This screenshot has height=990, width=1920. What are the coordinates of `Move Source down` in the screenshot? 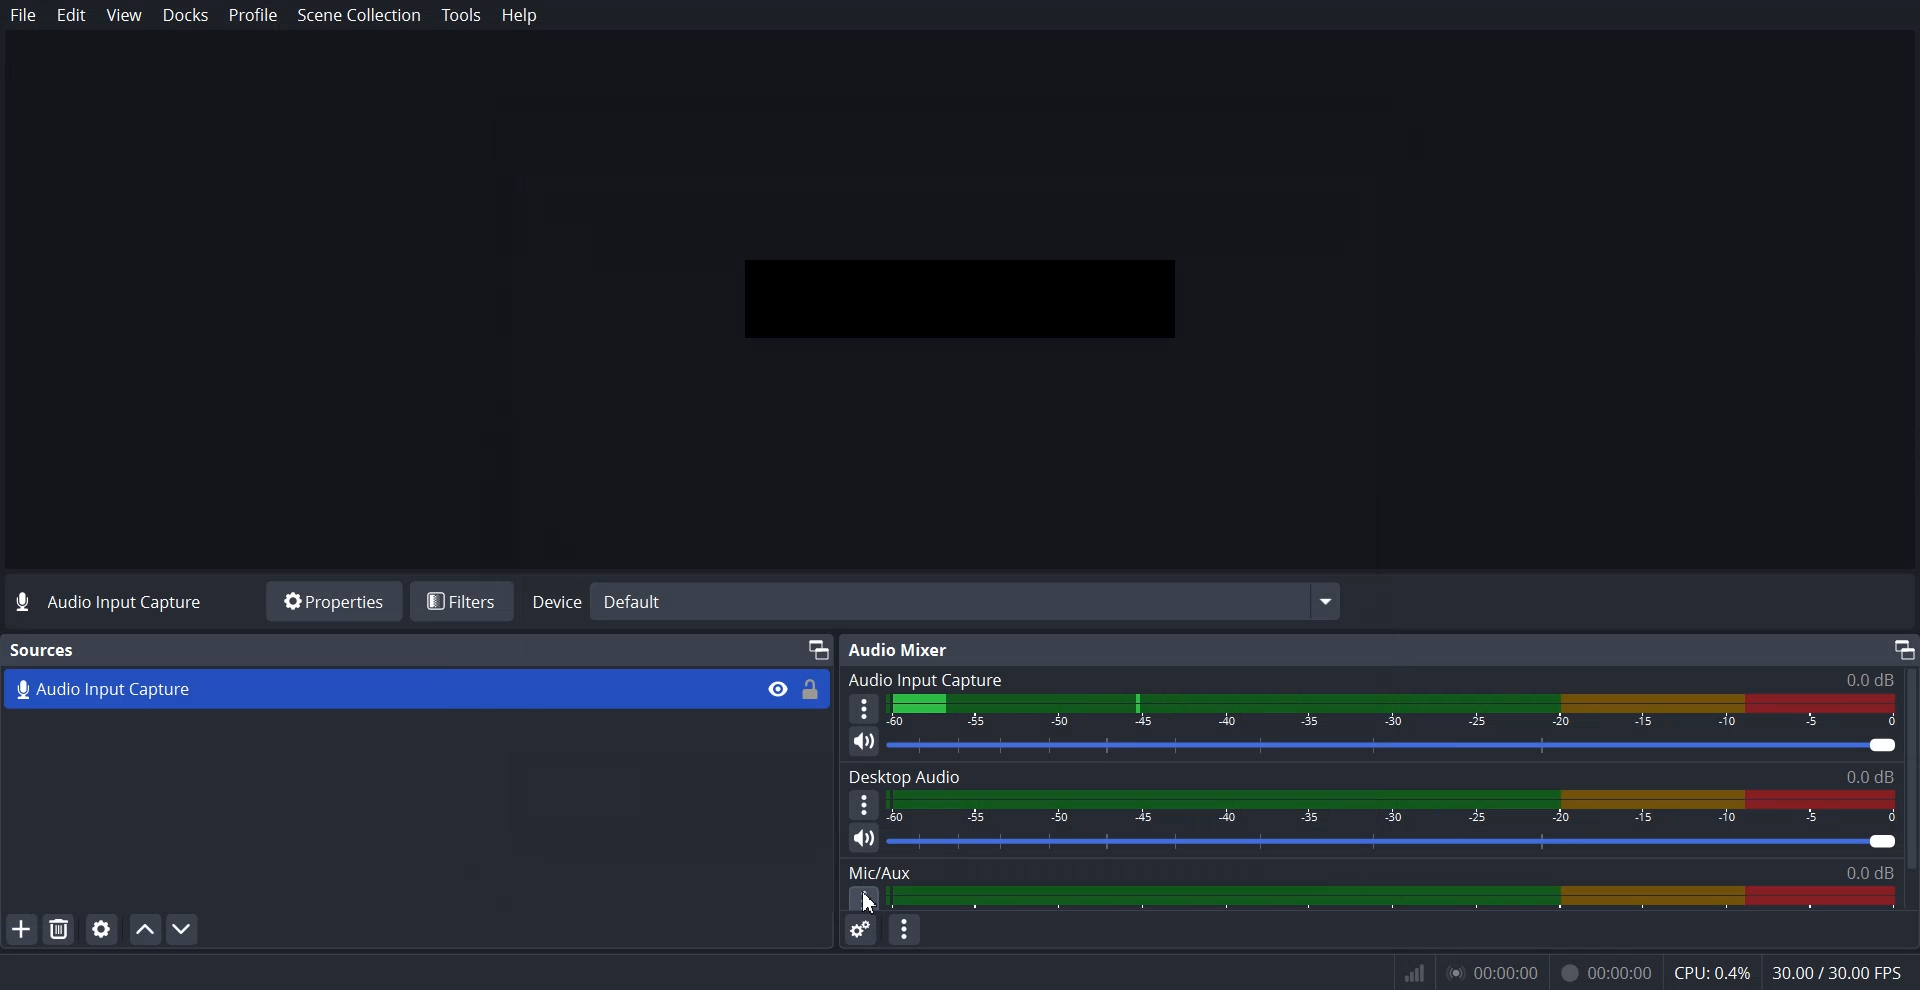 It's located at (183, 928).